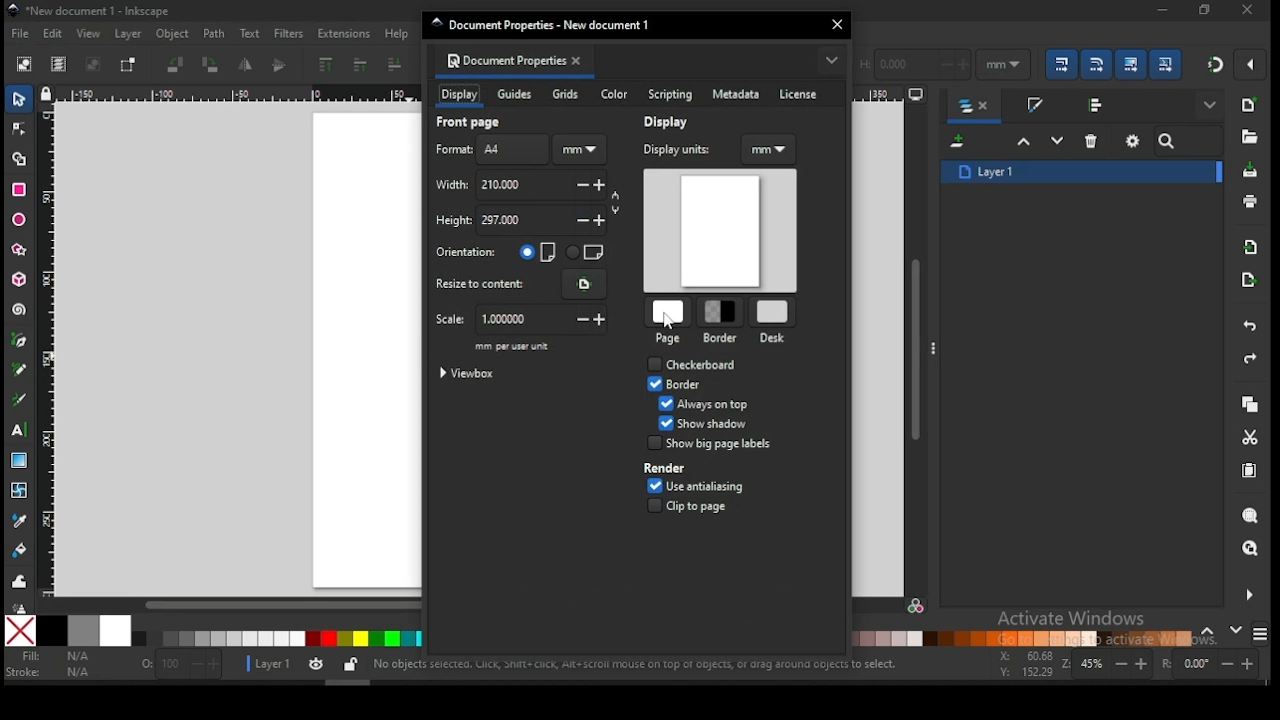  What do you see at coordinates (52, 348) in the screenshot?
I see `vertical ruler` at bounding box center [52, 348].